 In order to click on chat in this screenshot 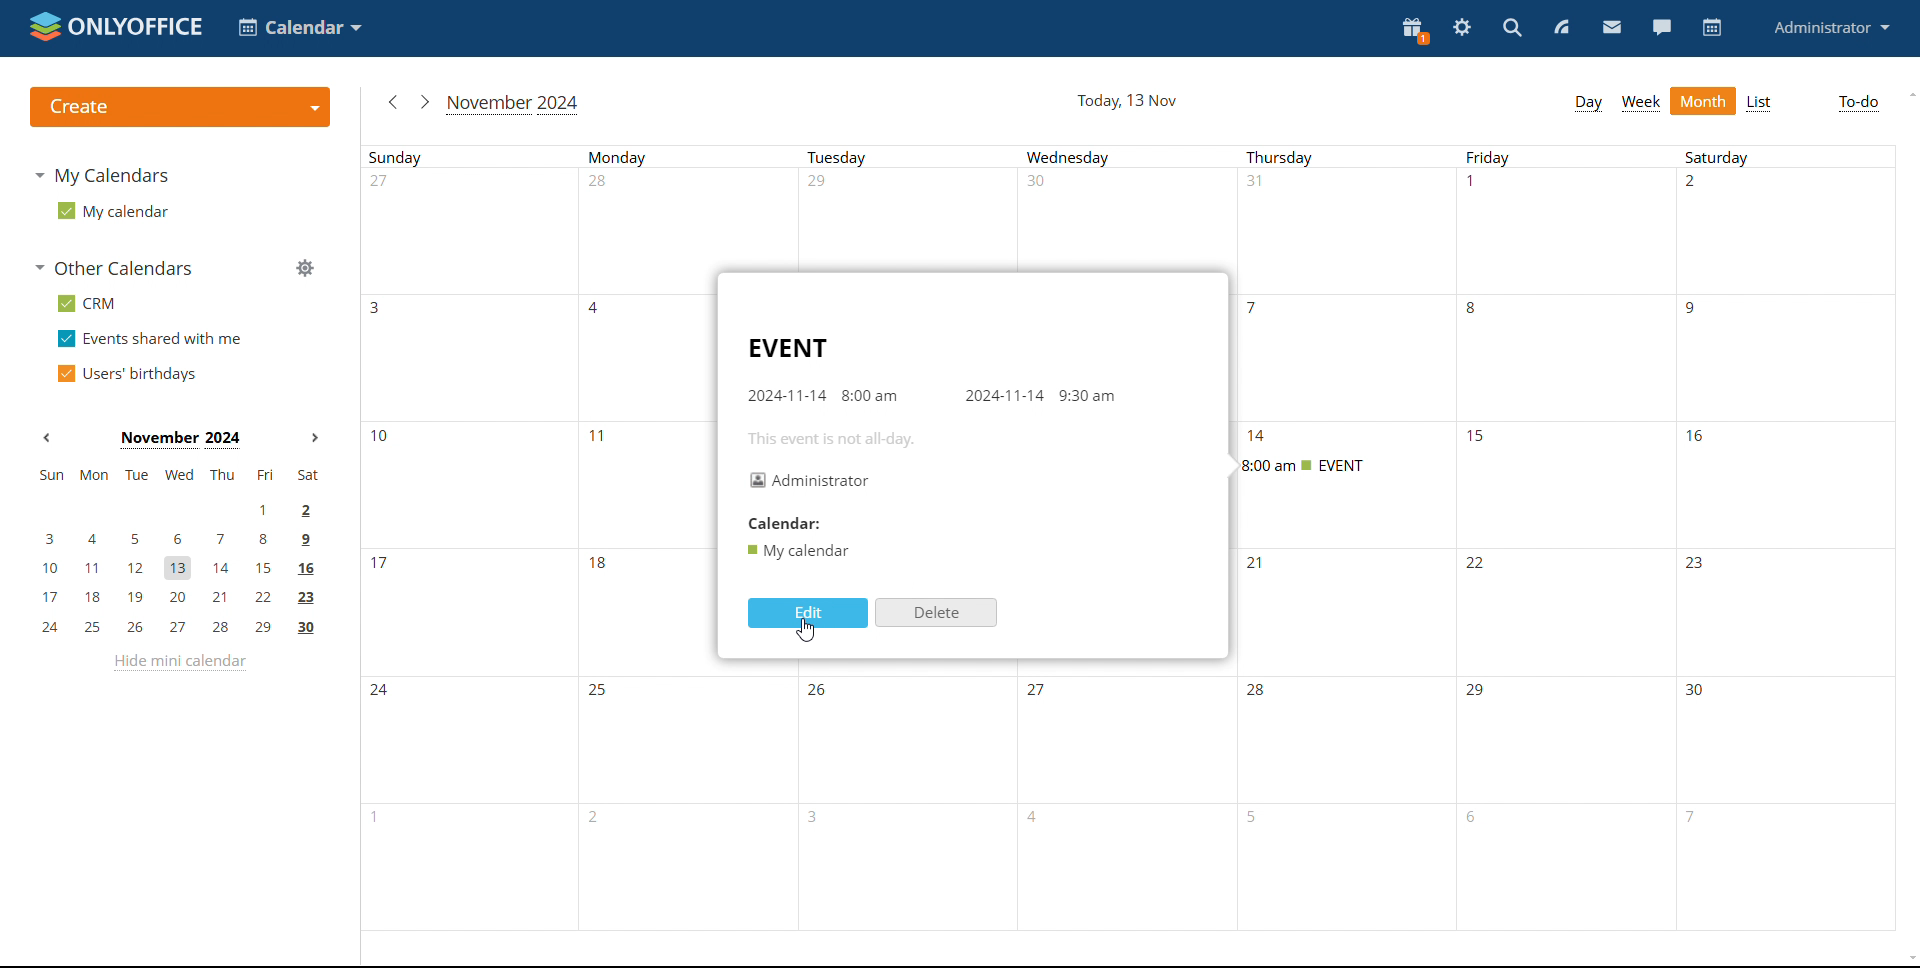, I will do `click(1661, 28)`.